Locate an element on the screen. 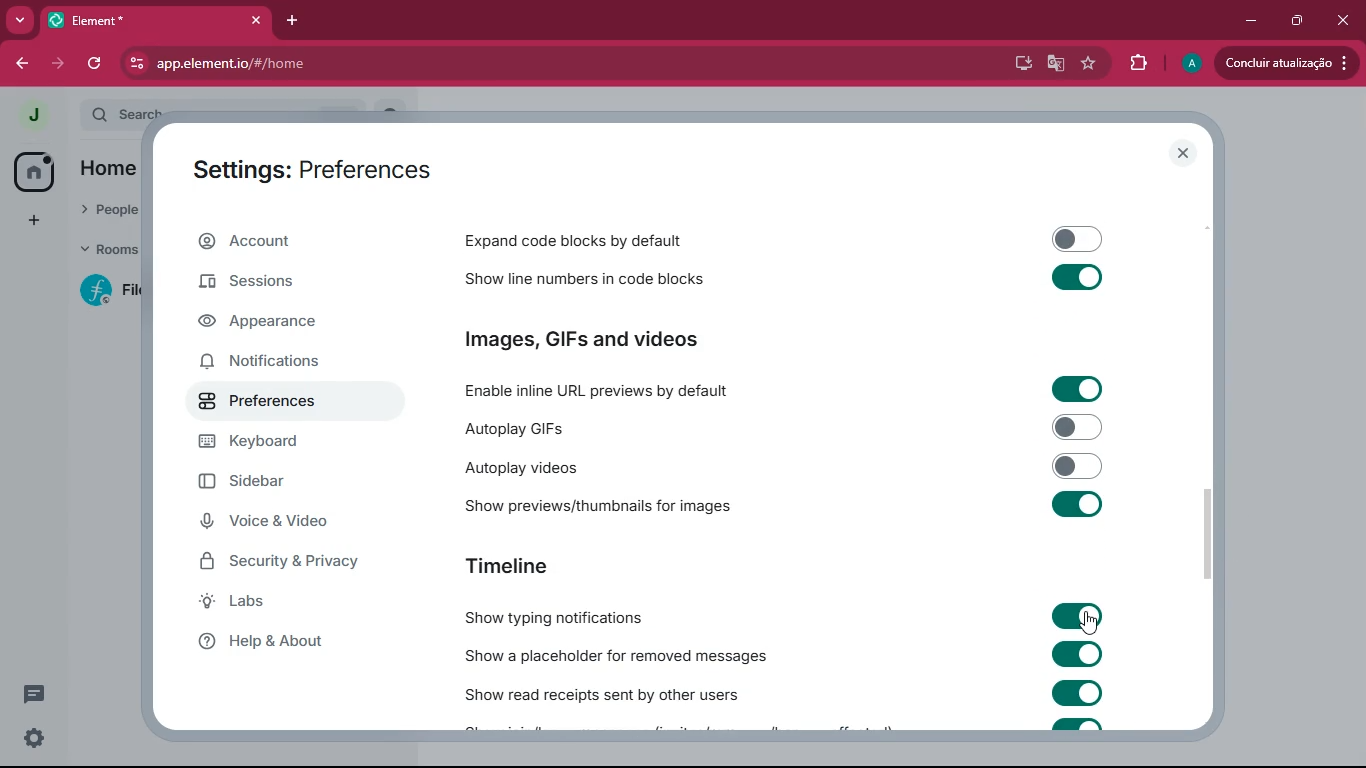  show typing notifications is located at coordinates (554, 614).